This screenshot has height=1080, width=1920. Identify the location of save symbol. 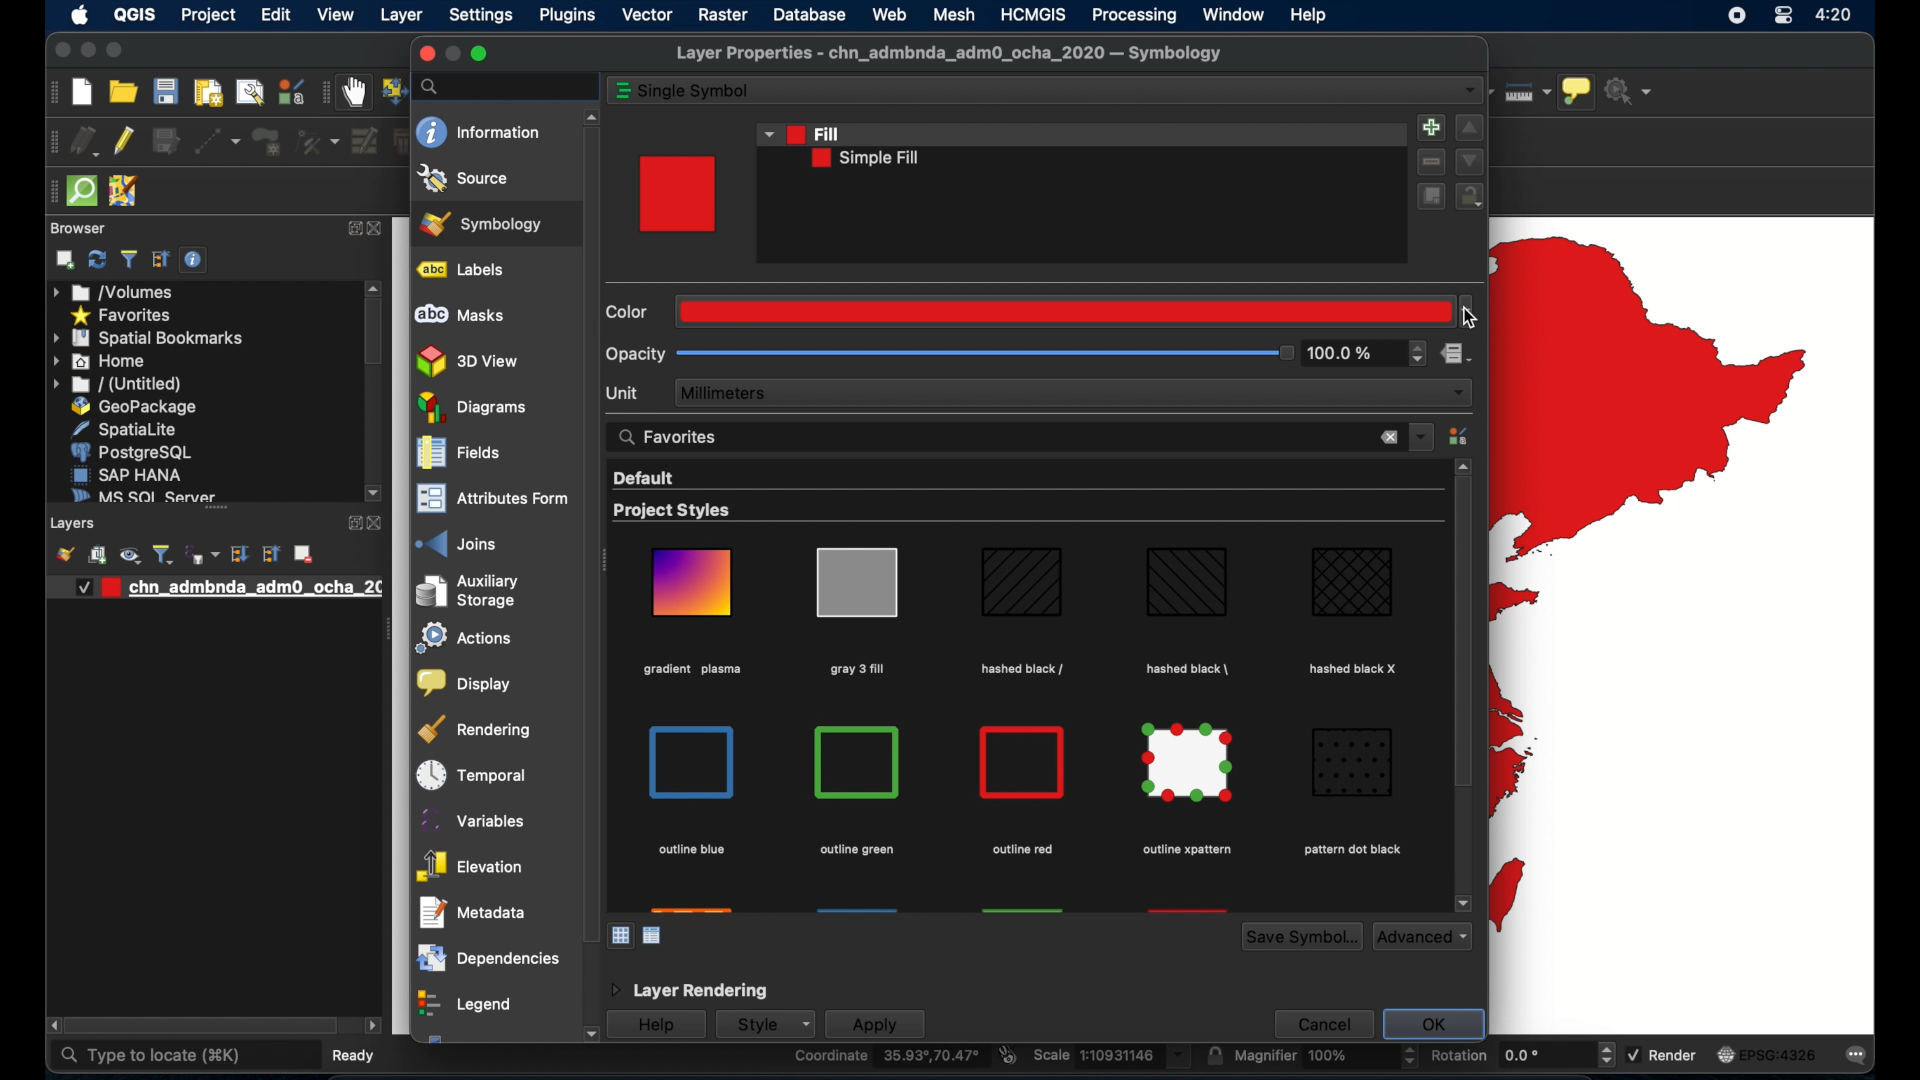
(1302, 937).